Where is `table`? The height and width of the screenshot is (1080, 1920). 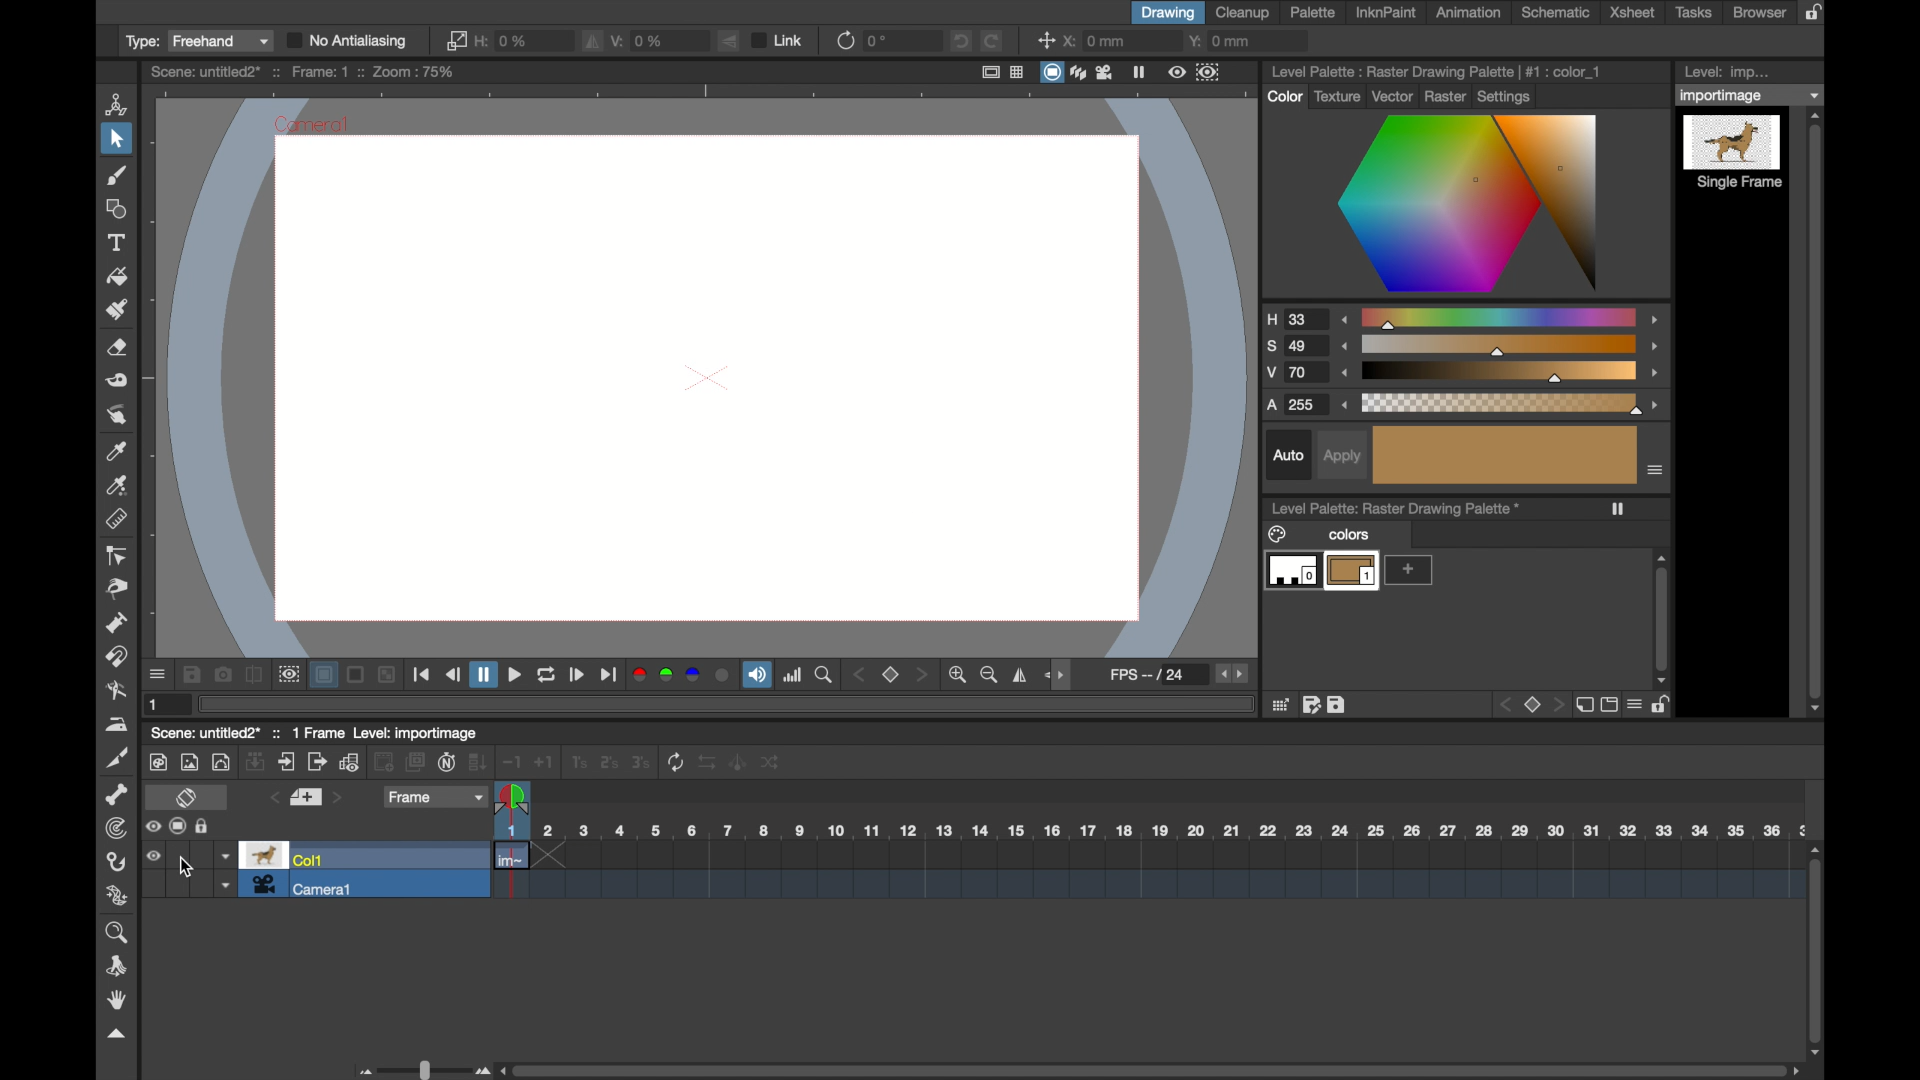
table is located at coordinates (1018, 72).